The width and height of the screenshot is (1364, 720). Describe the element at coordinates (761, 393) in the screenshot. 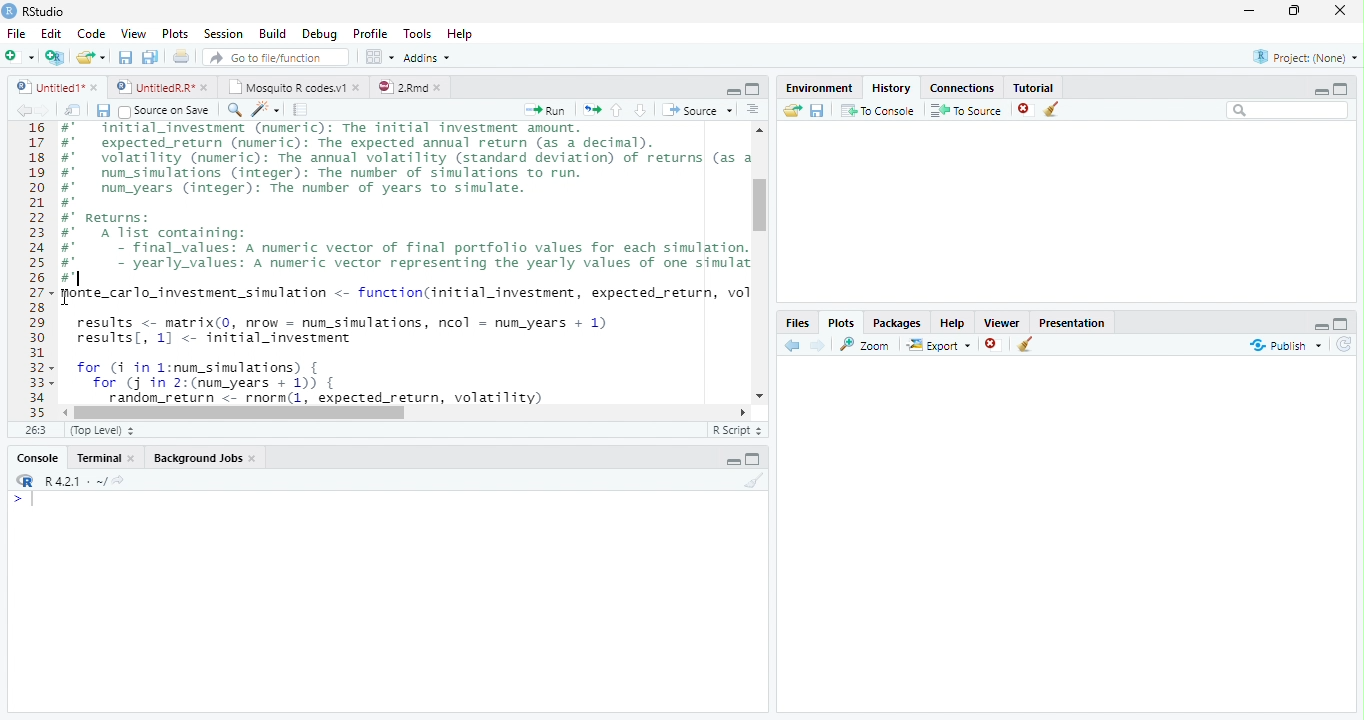

I see `Scroll down` at that location.